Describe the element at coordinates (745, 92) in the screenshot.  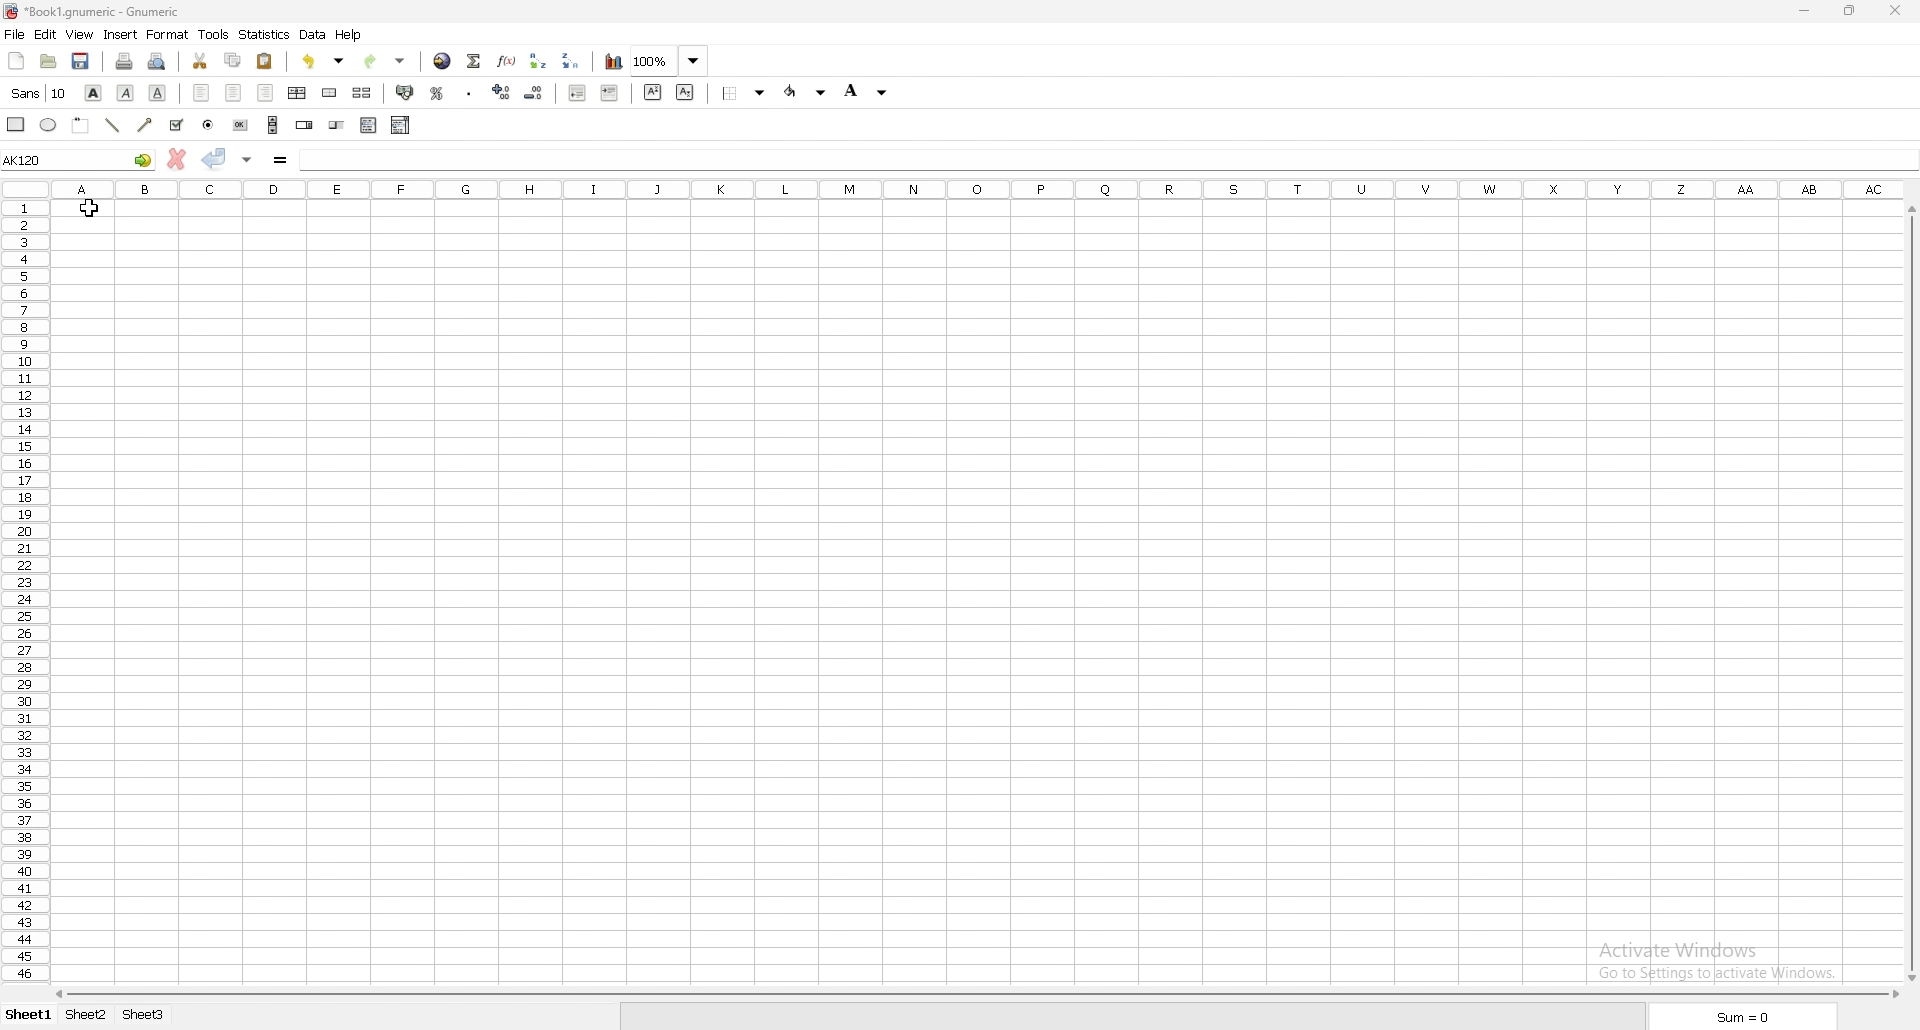
I see `border` at that location.